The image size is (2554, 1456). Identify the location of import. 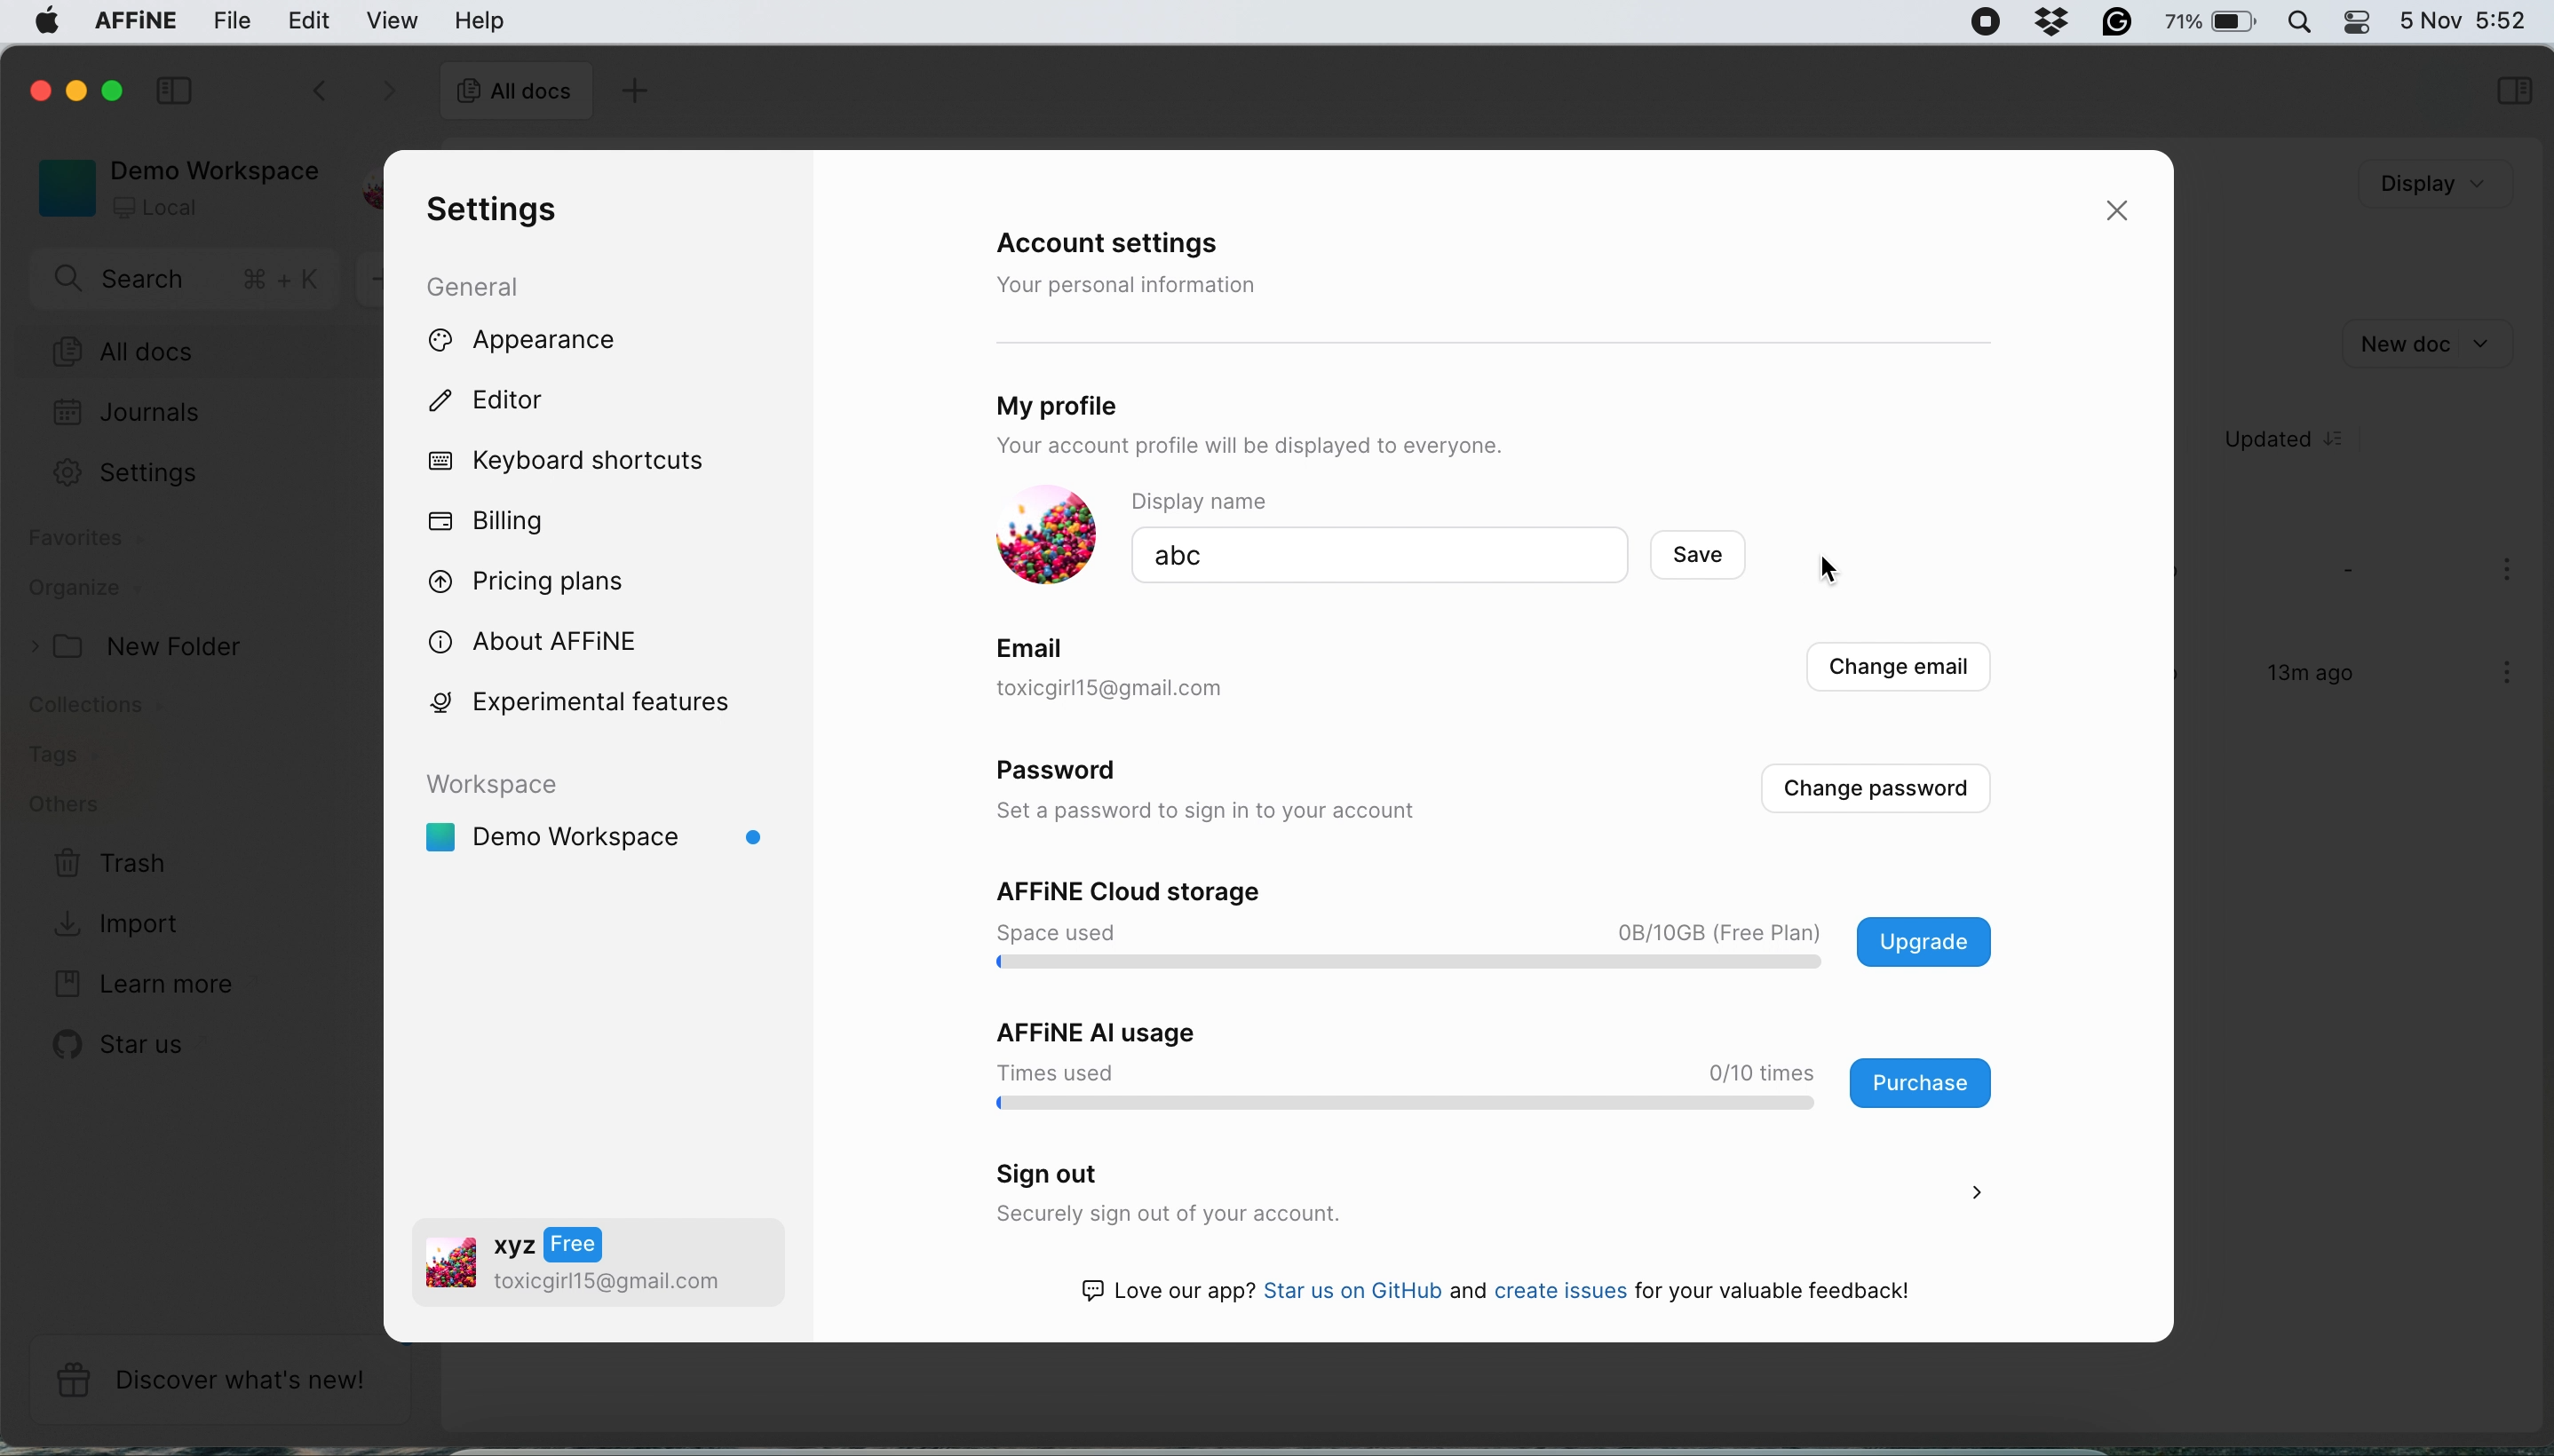
(122, 921).